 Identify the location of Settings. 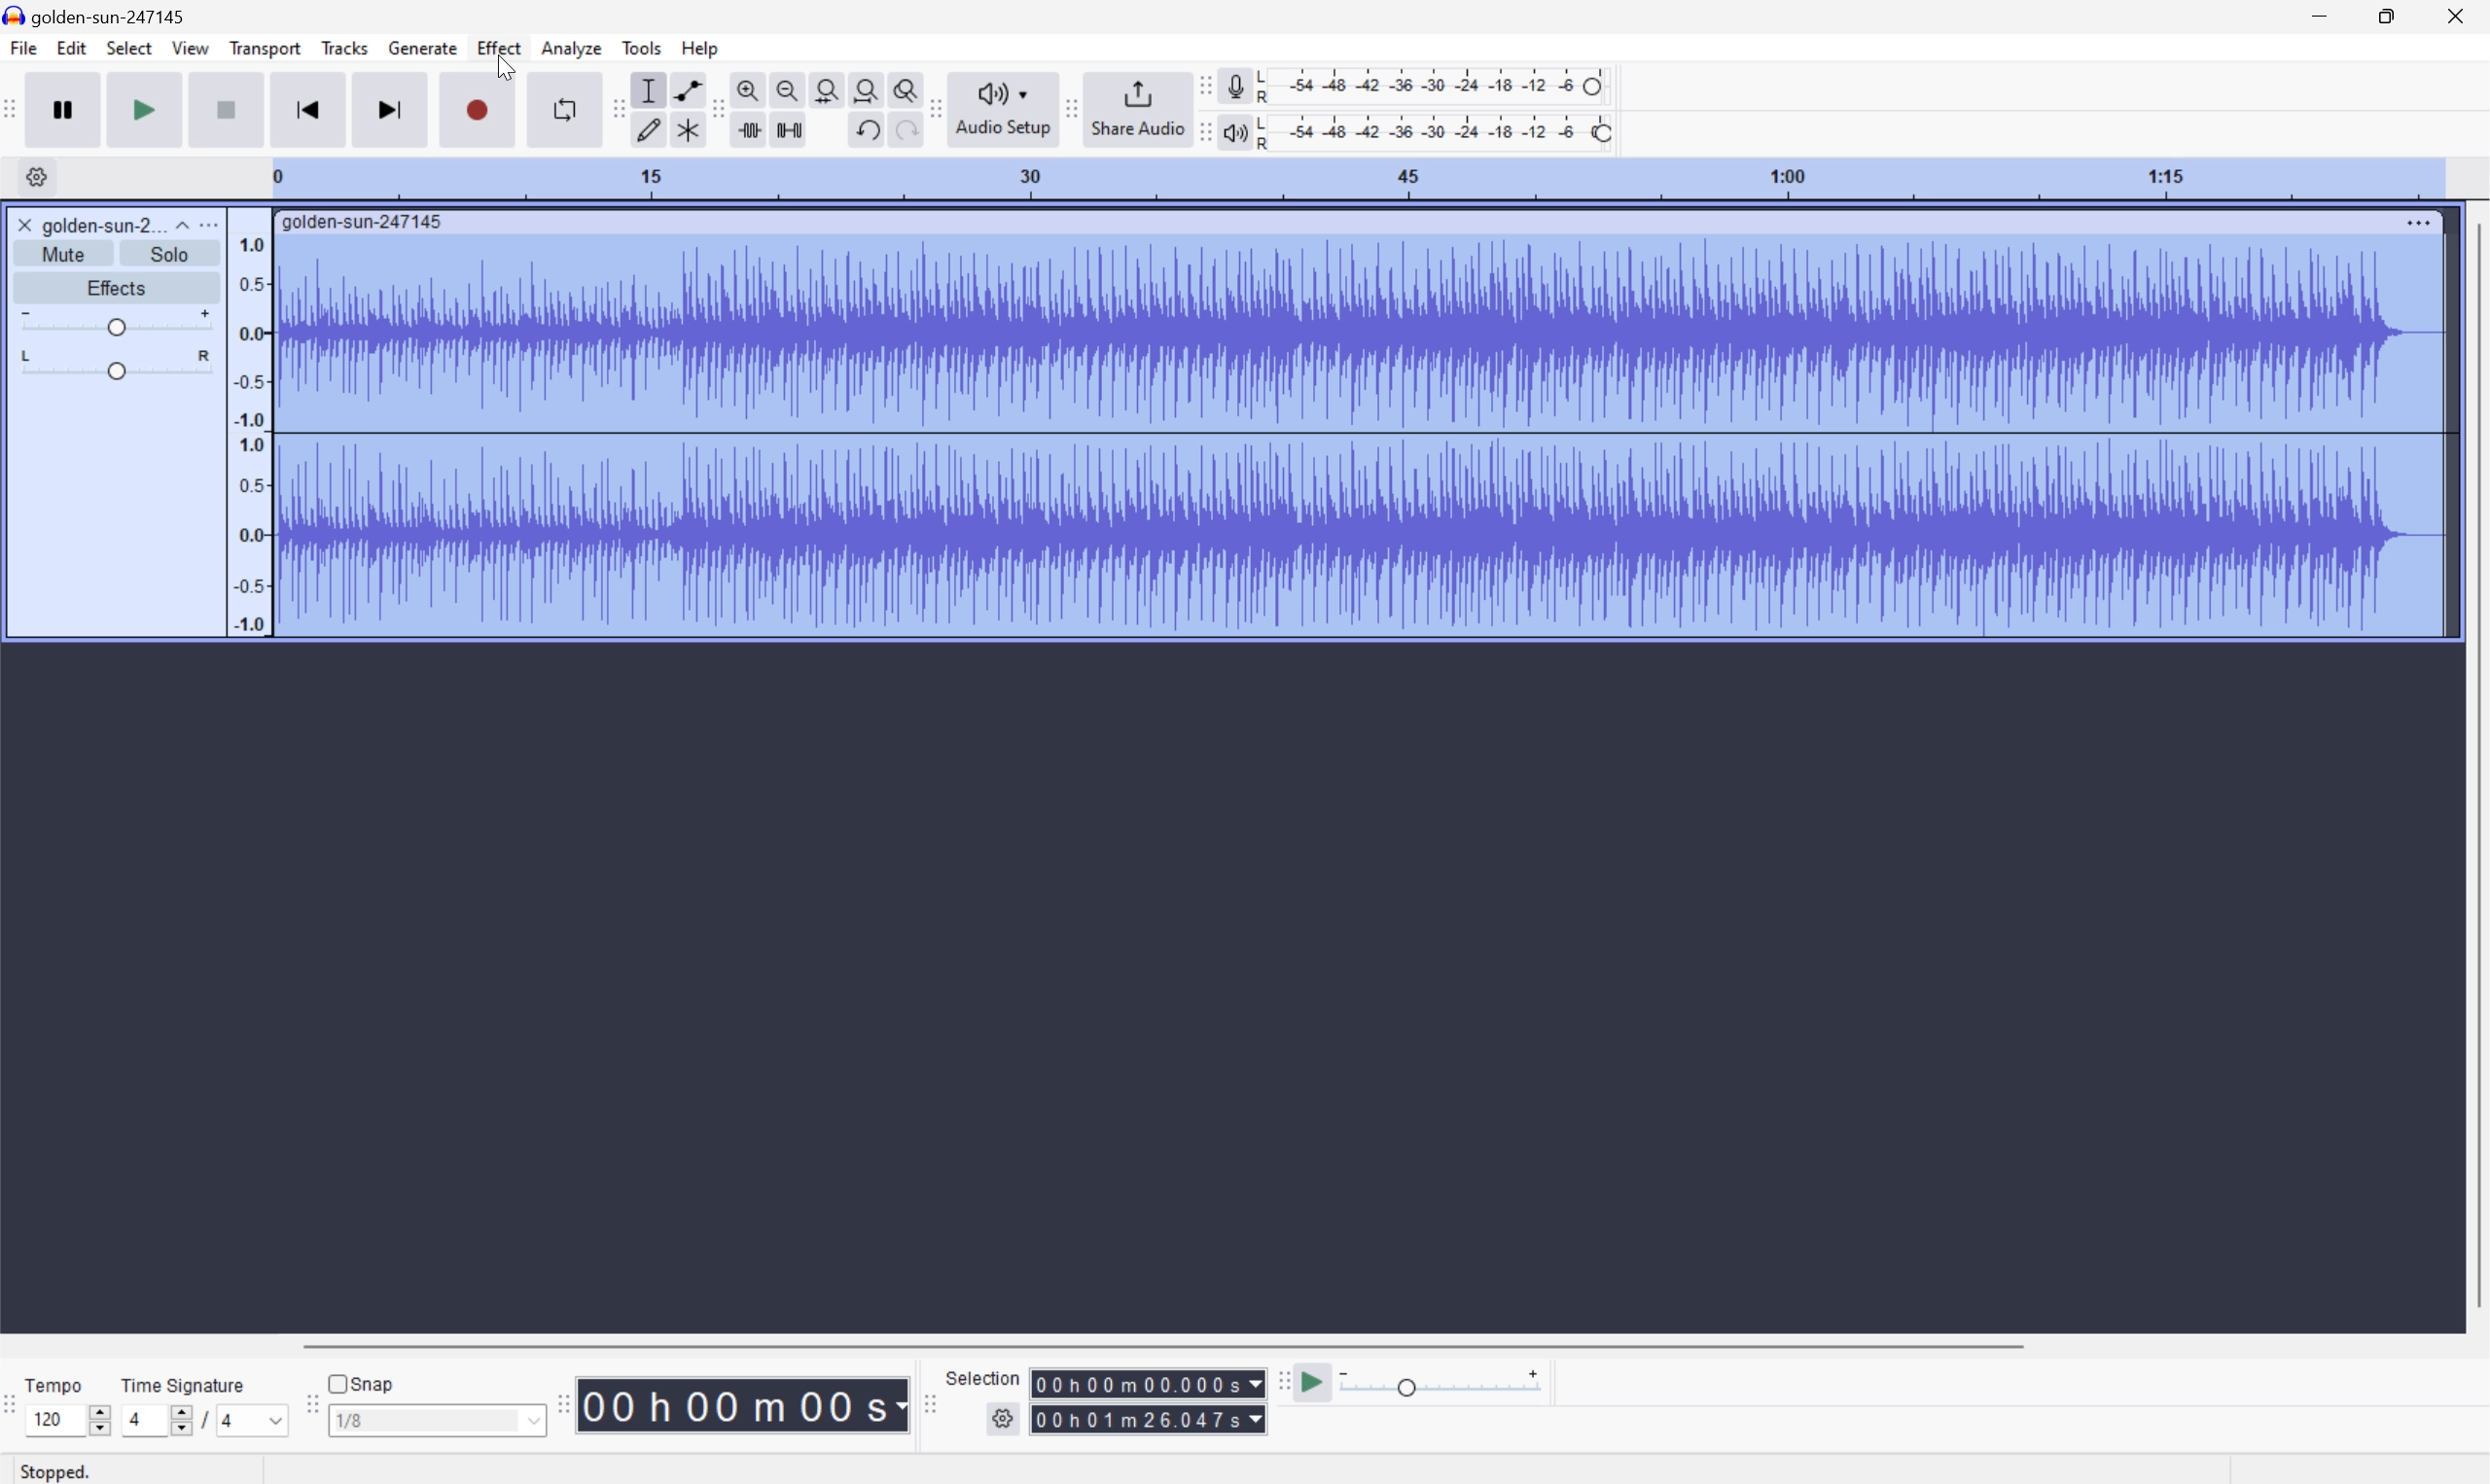
(41, 177).